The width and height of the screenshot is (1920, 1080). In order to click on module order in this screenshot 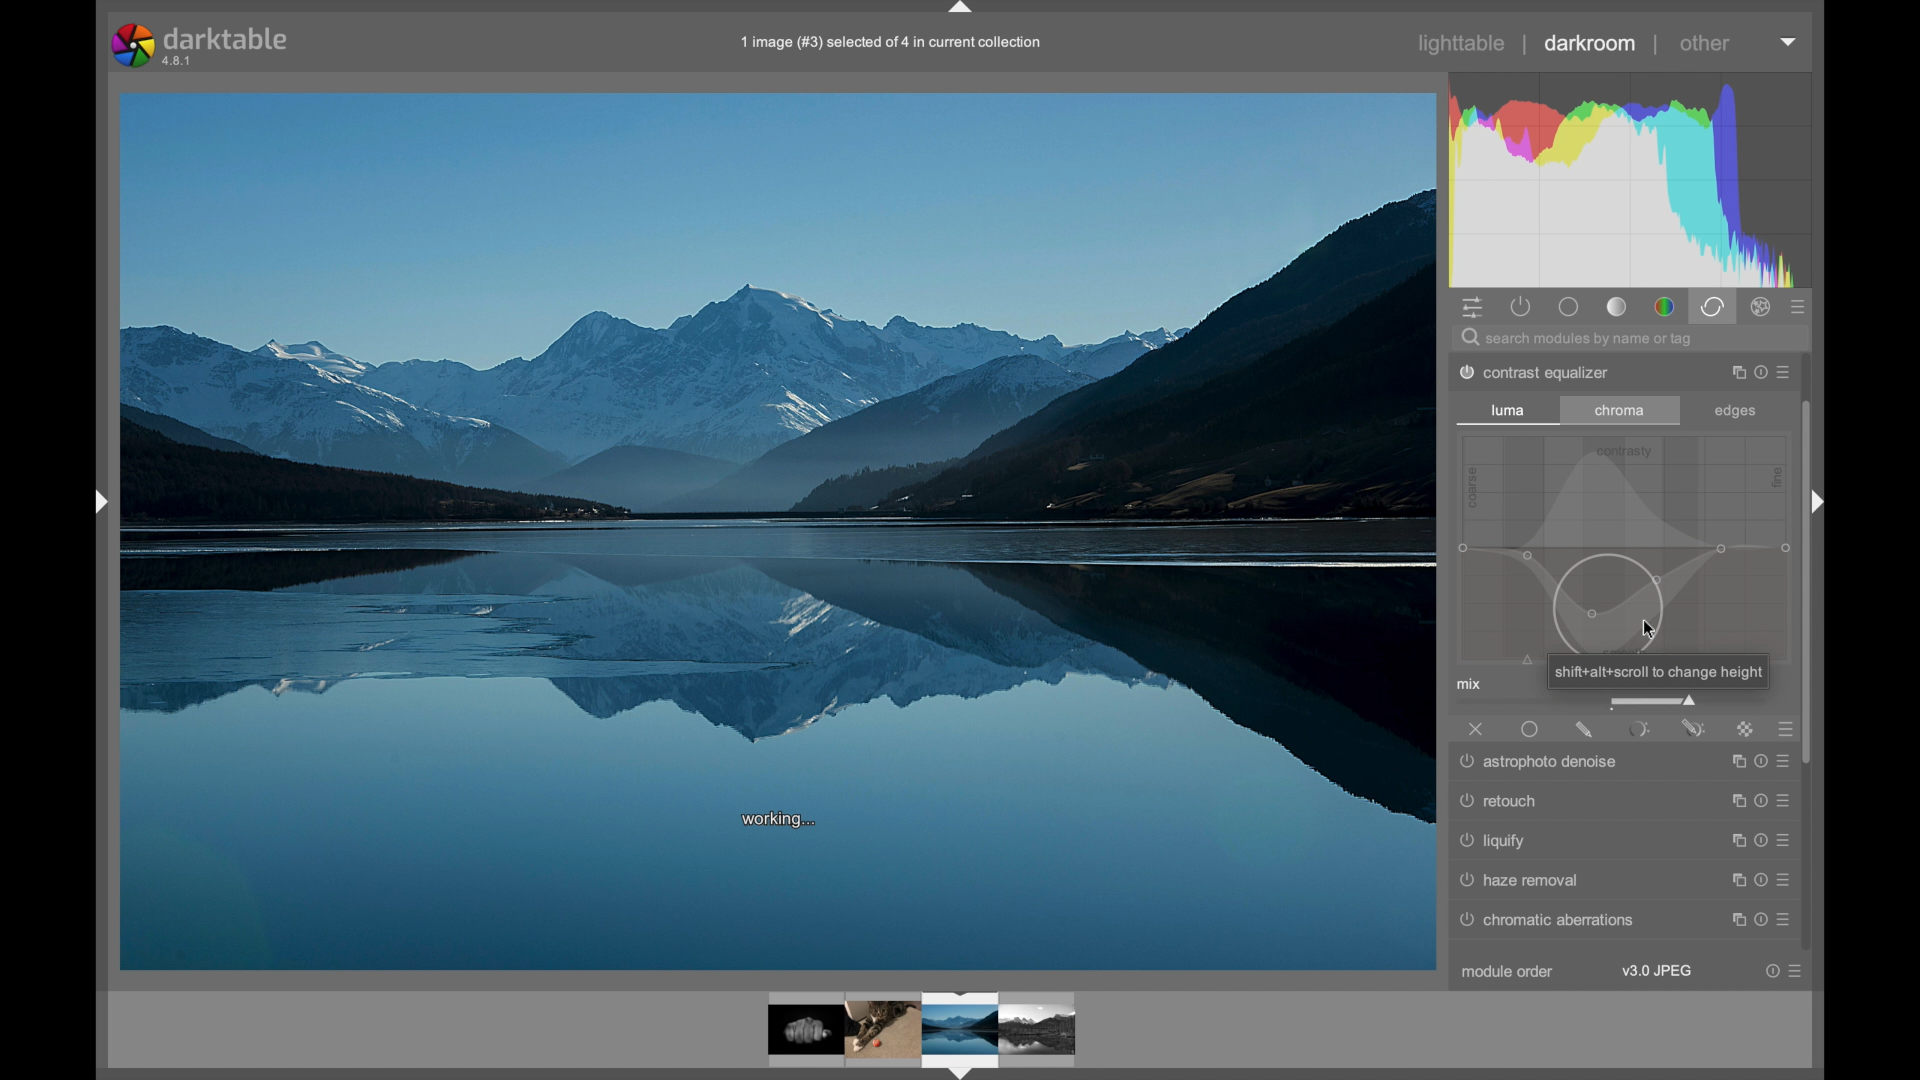, I will do `click(1510, 973)`.